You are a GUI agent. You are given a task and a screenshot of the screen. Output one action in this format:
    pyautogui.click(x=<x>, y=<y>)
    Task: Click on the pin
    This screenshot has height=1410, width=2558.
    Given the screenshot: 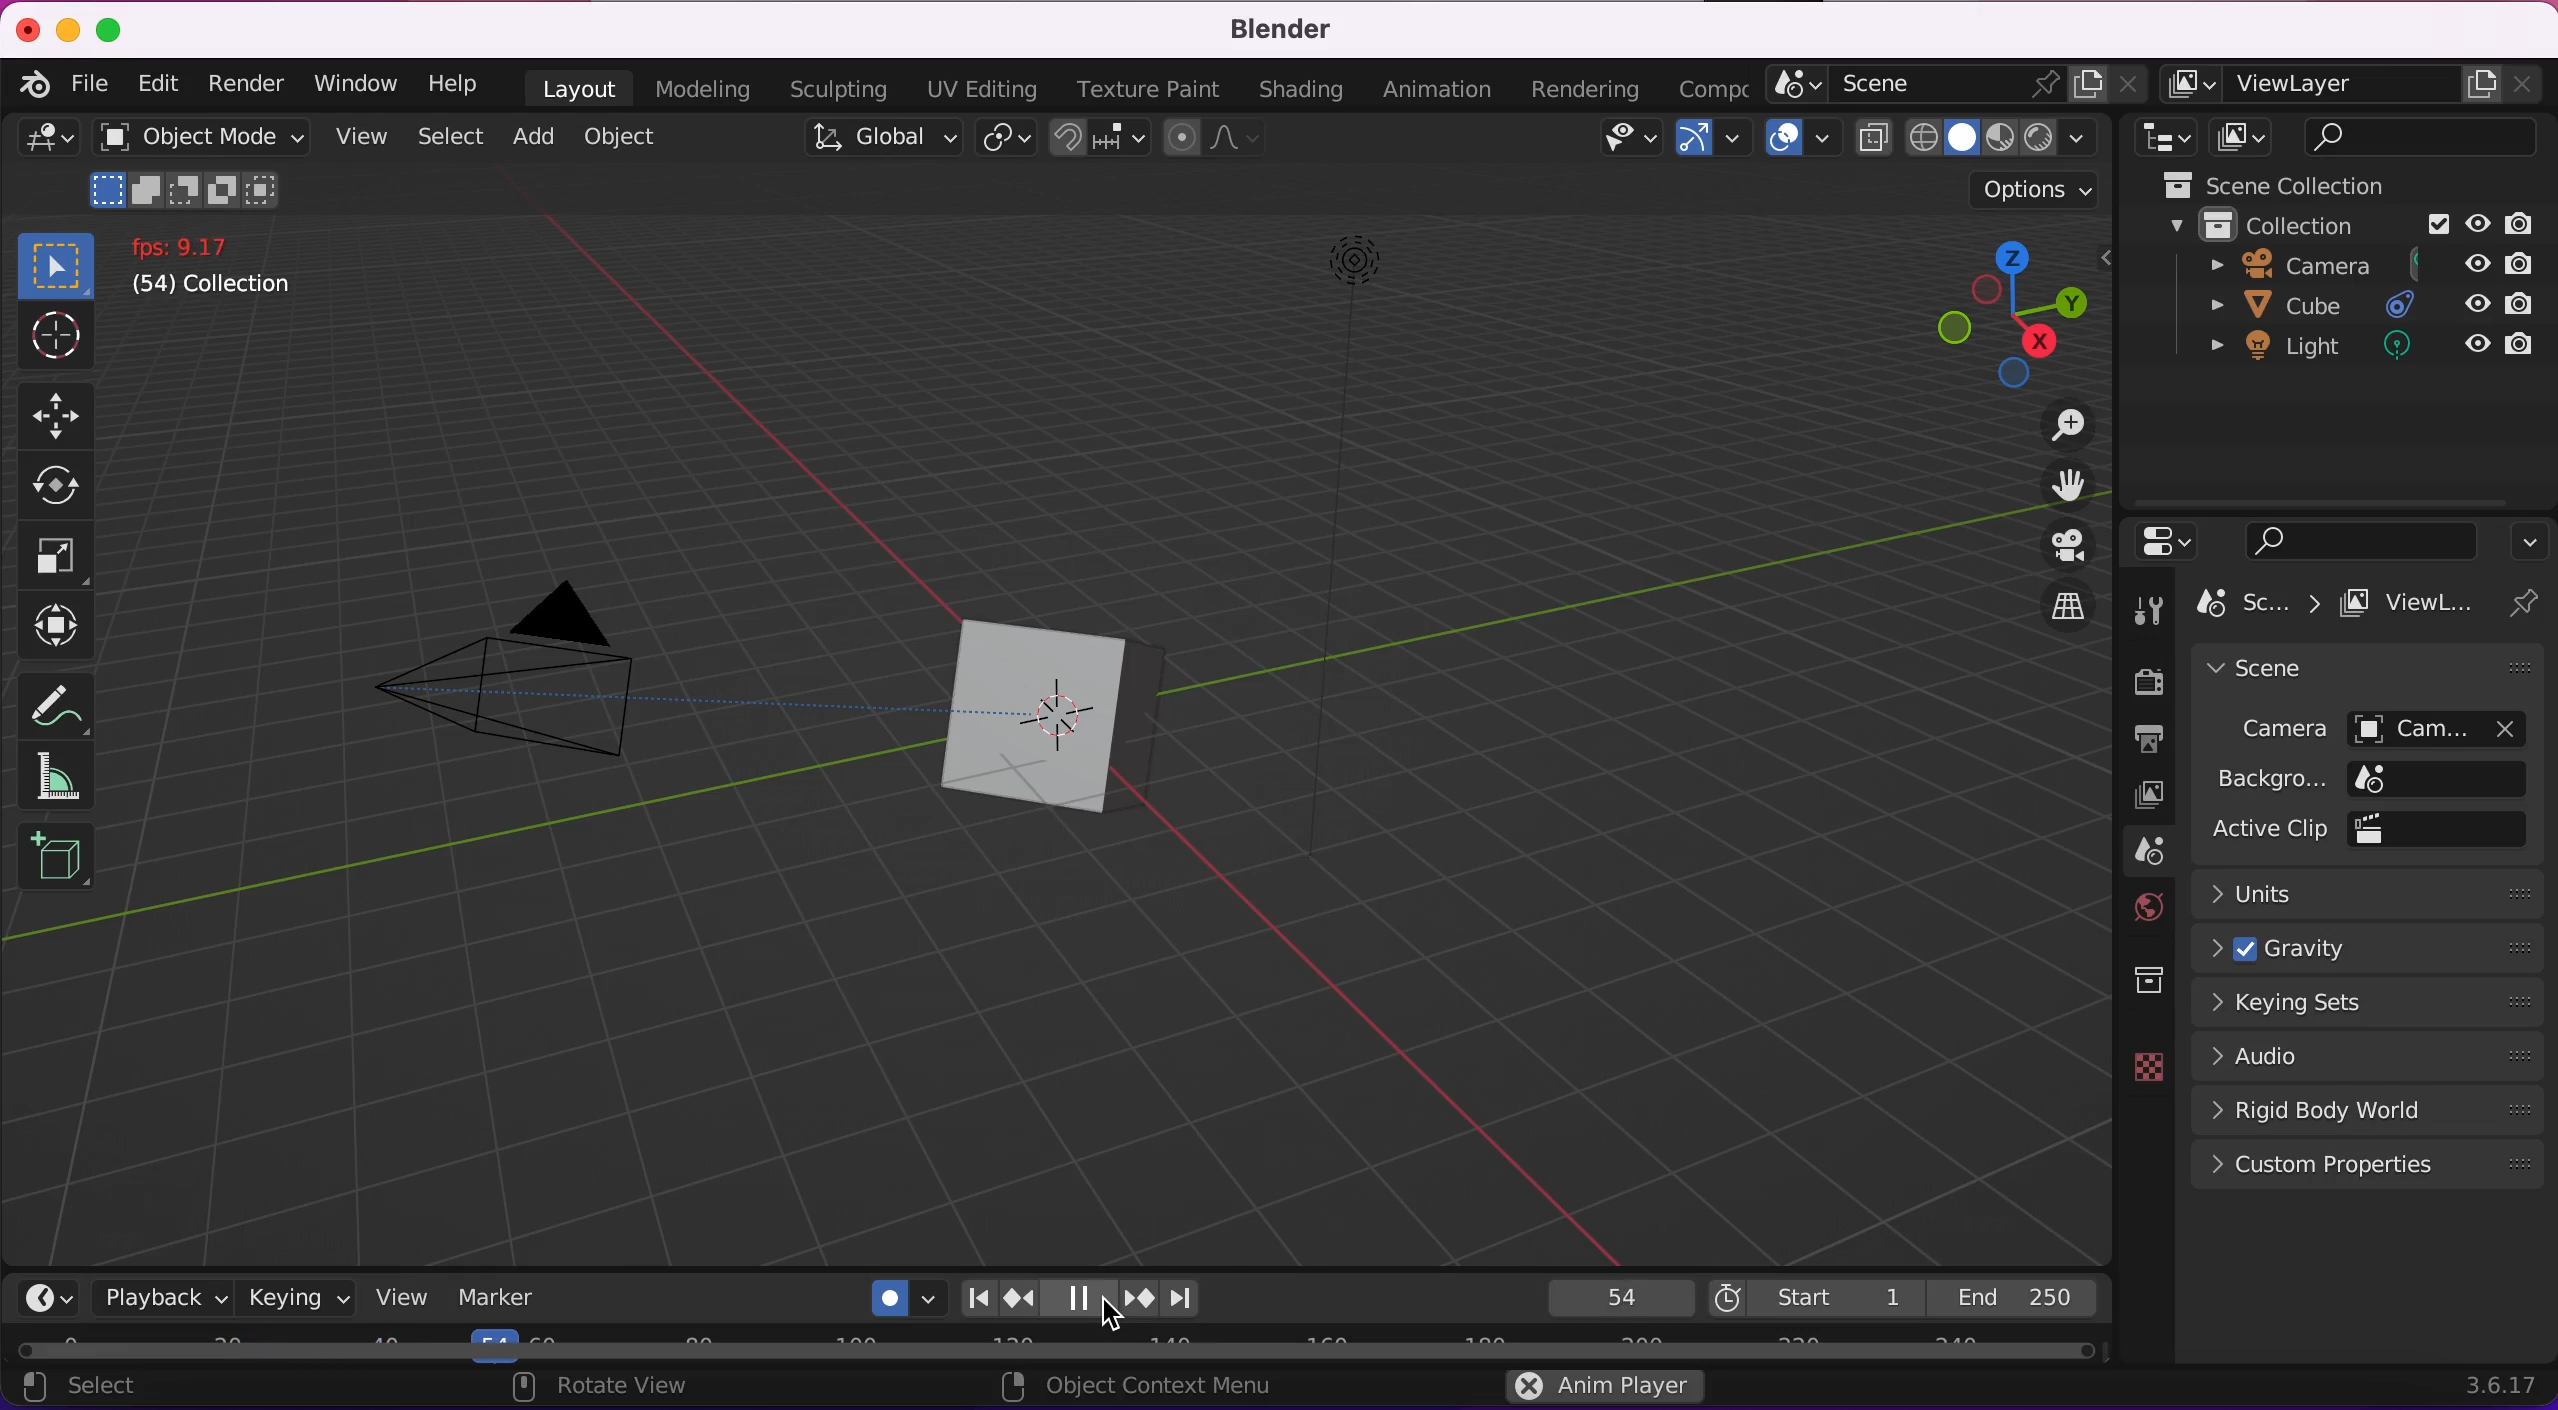 What is the action you would take?
    pyautogui.click(x=2524, y=605)
    